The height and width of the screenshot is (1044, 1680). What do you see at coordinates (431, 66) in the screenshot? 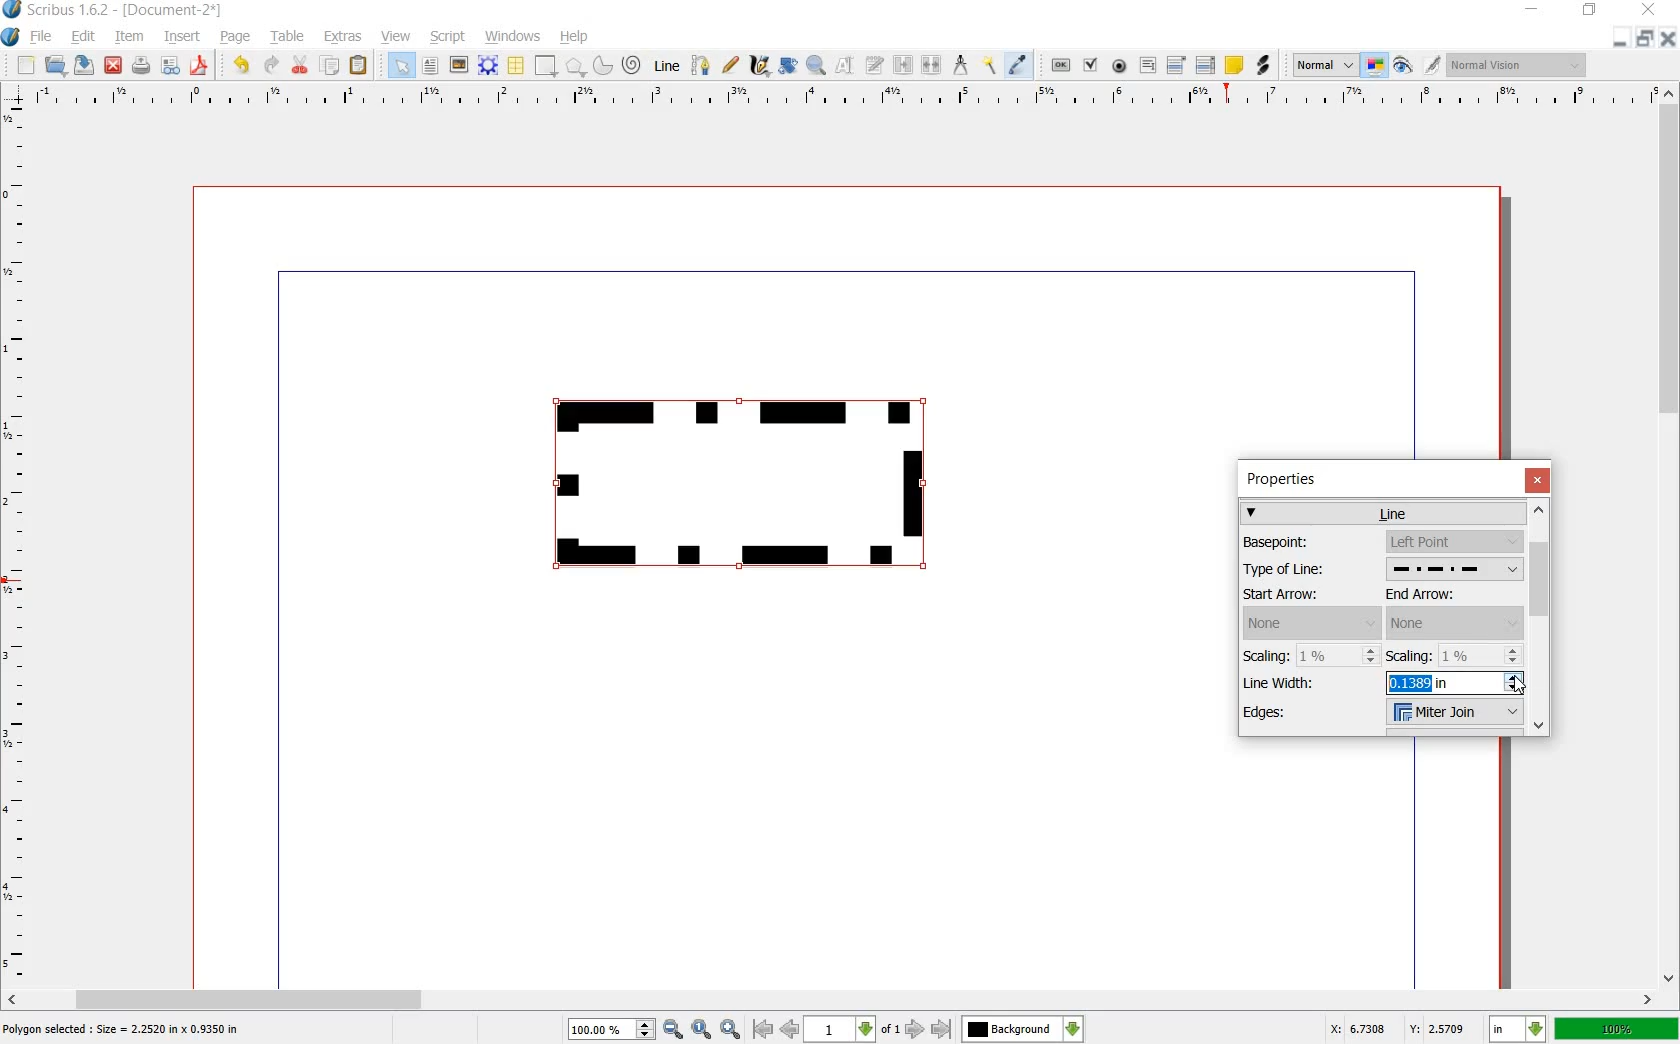
I see `TEXT FRAME` at bounding box center [431, 66].